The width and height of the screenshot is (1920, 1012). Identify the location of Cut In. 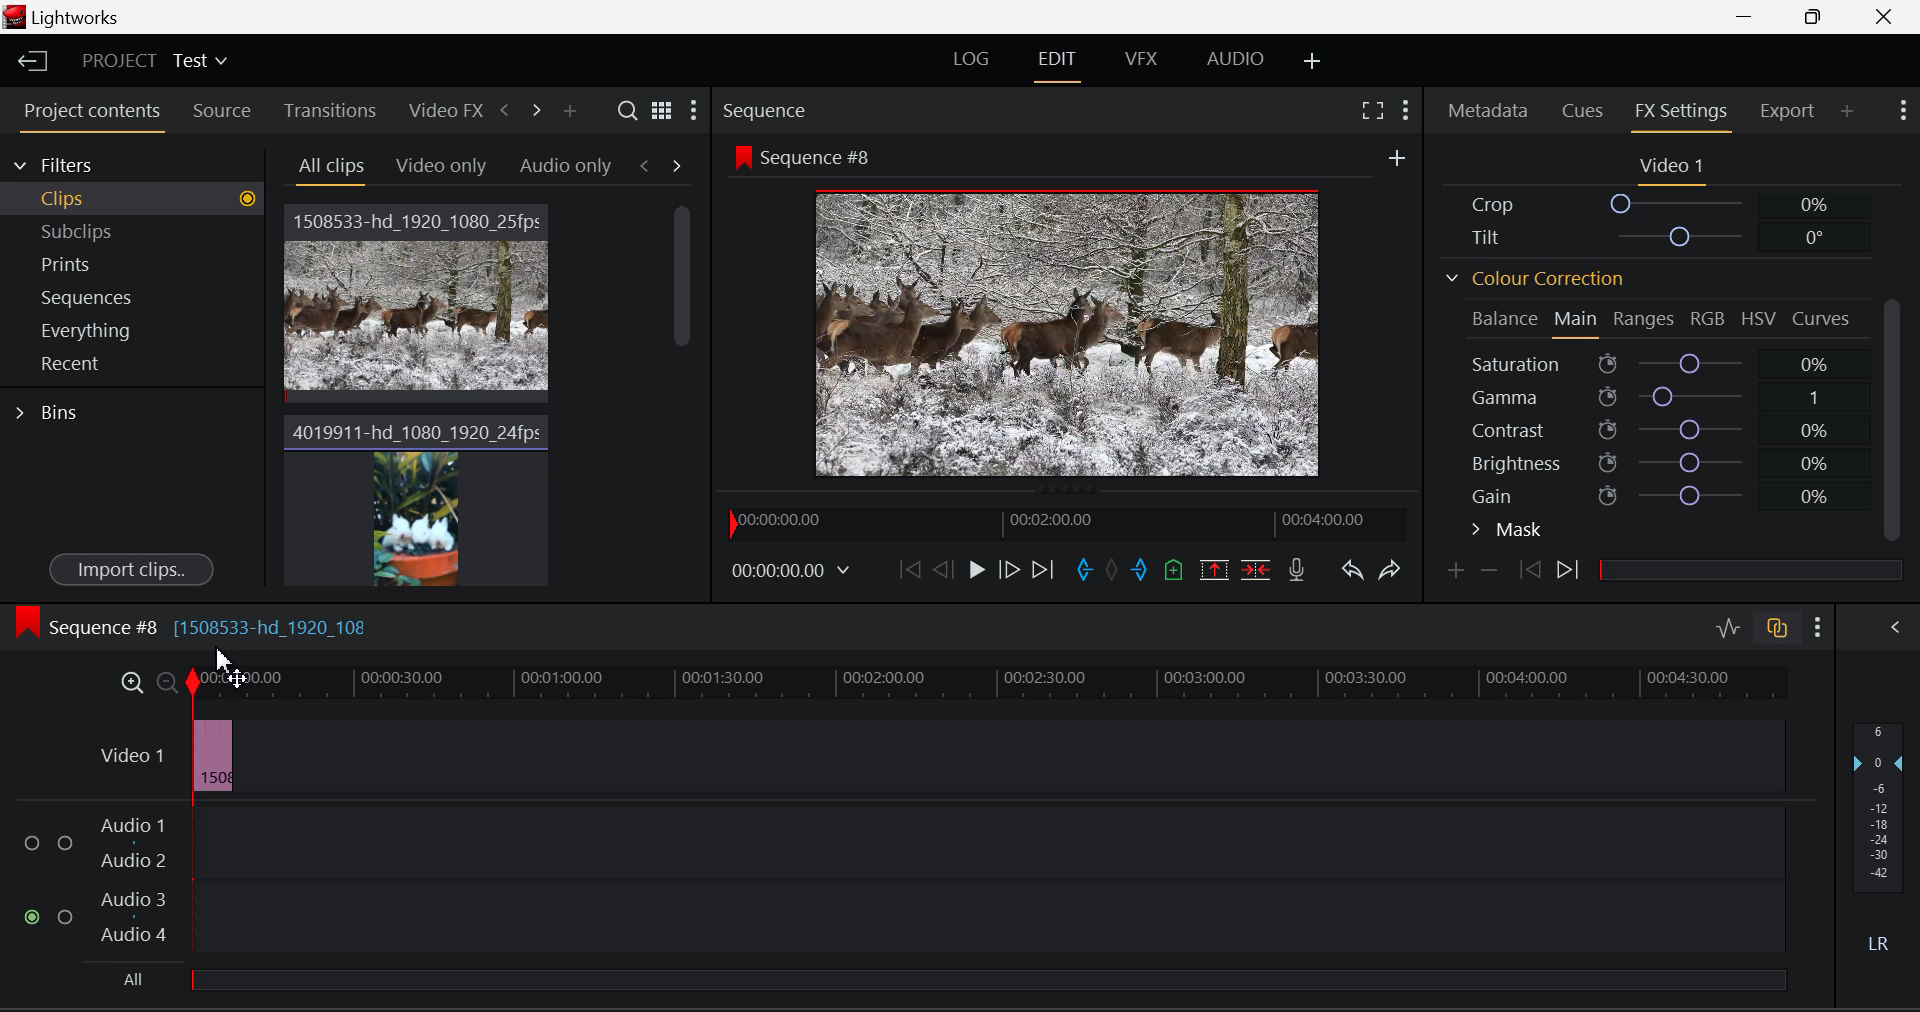
(1082, 570).